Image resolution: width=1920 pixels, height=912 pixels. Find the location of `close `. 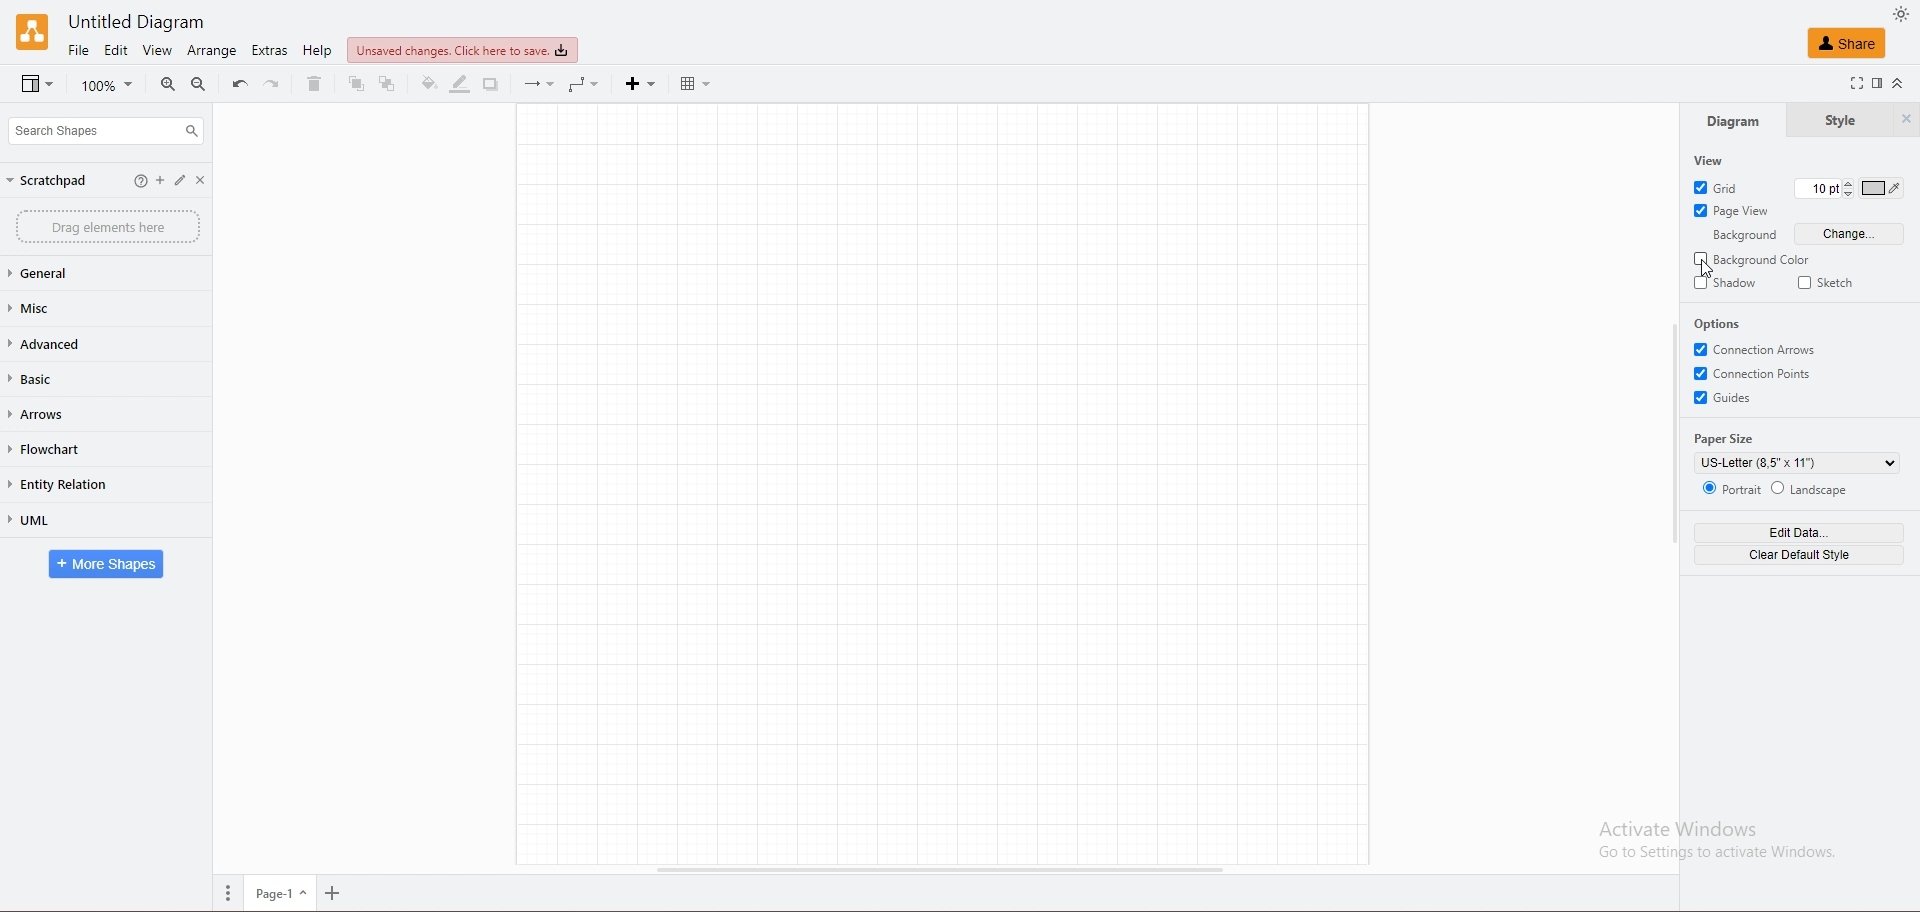

close  is located at coordinates (209, 181).